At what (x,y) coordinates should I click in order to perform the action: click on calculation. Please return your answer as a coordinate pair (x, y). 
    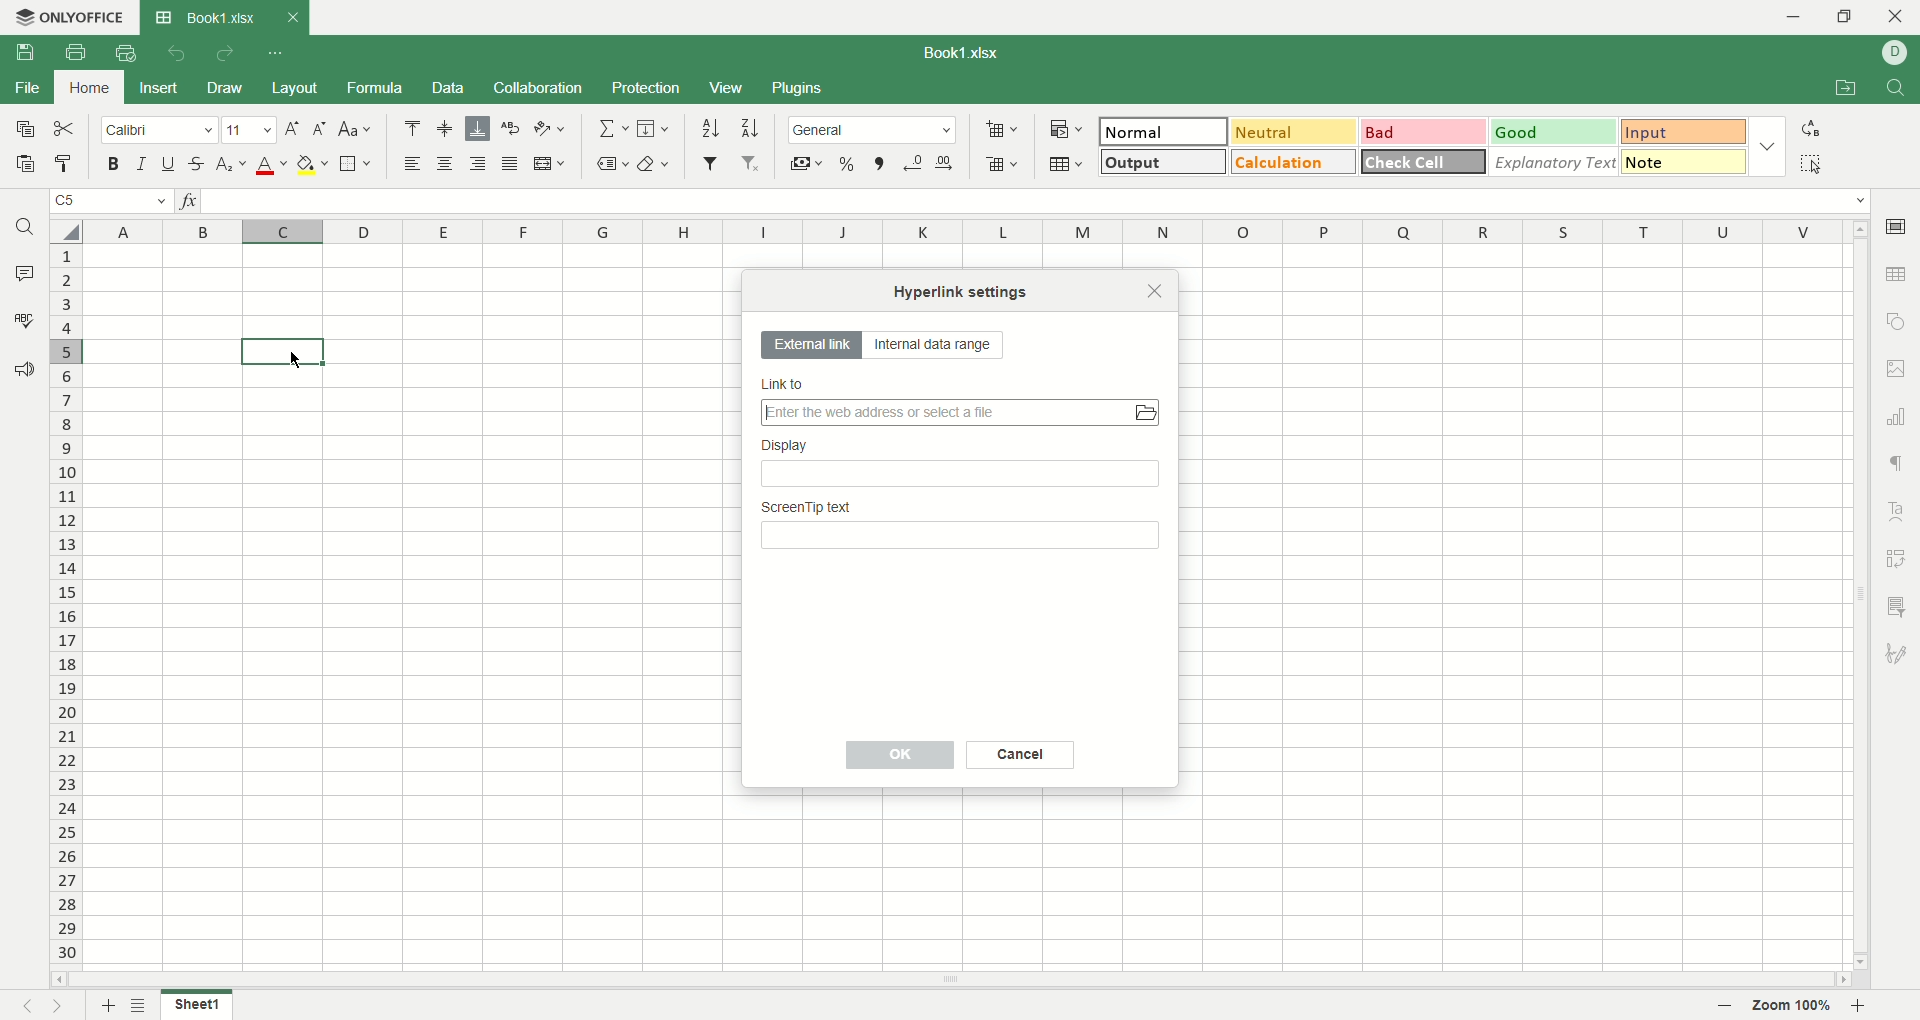
    Looking at the image, I should click on (1294, 161).